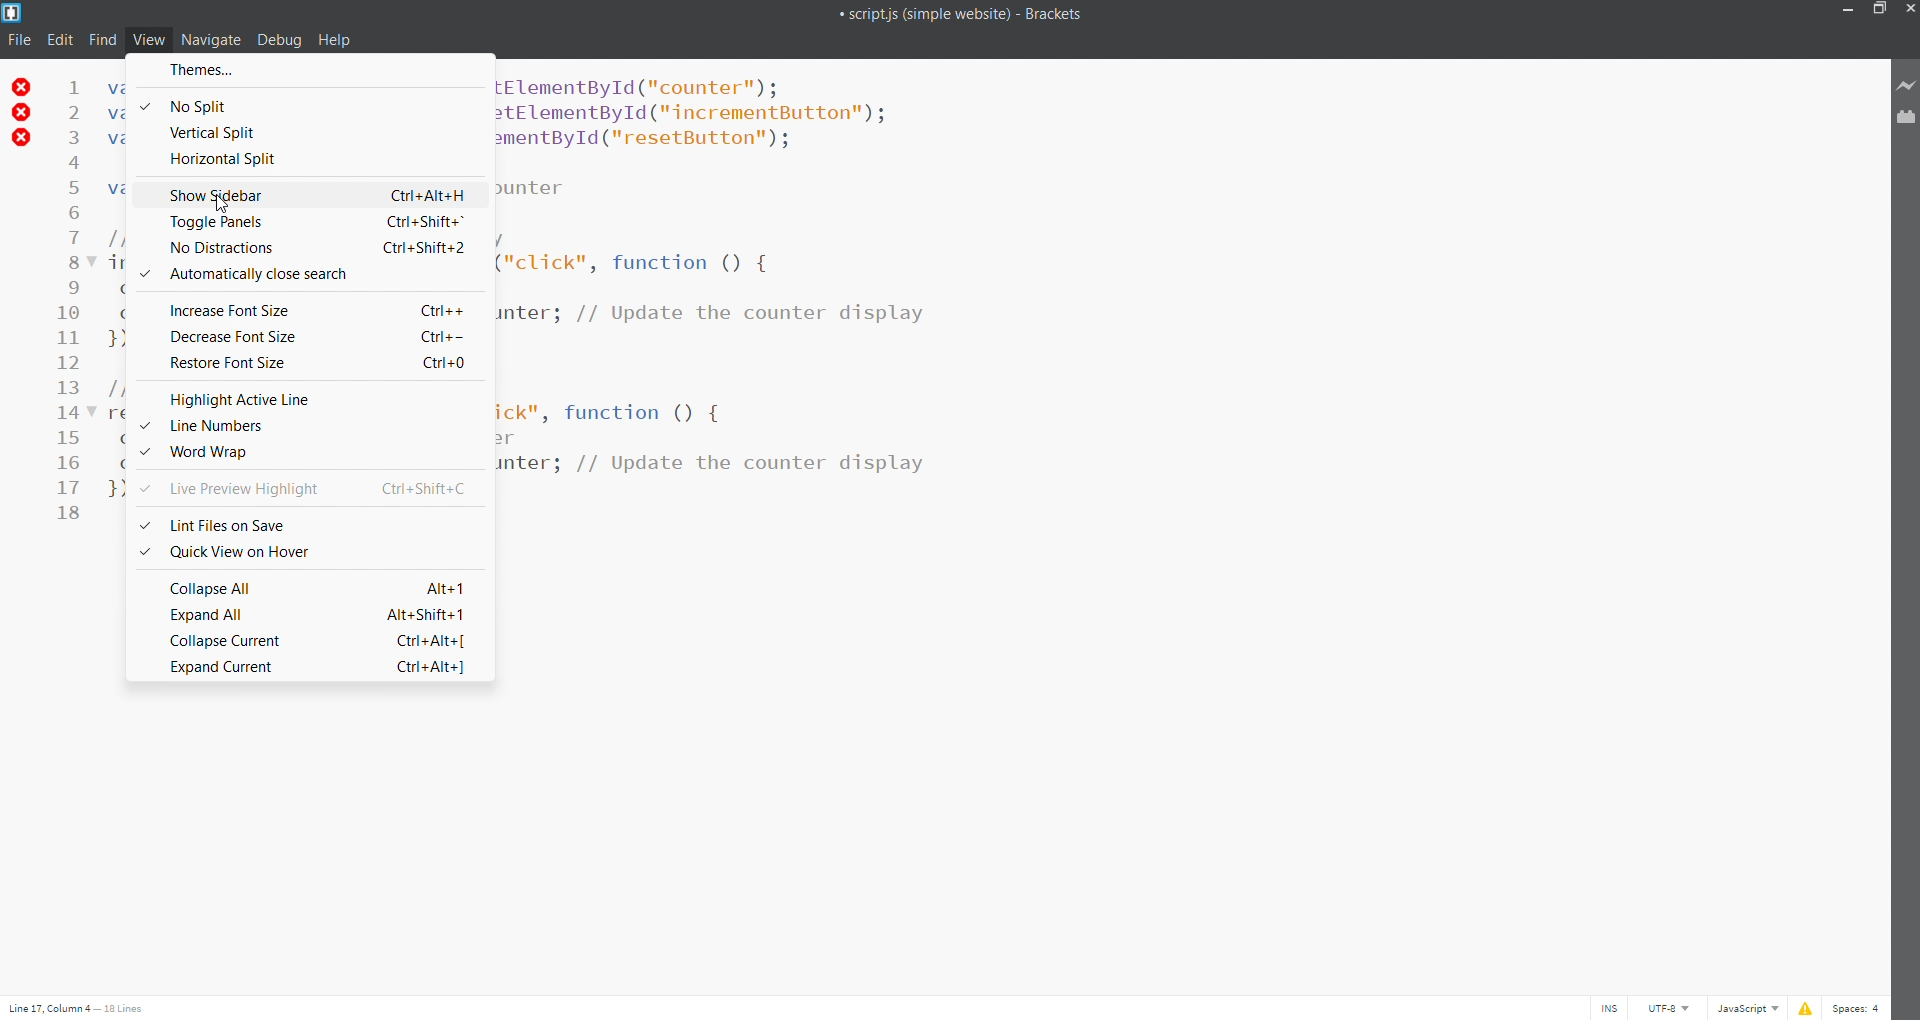  I want to click on help, so click(336, 39).